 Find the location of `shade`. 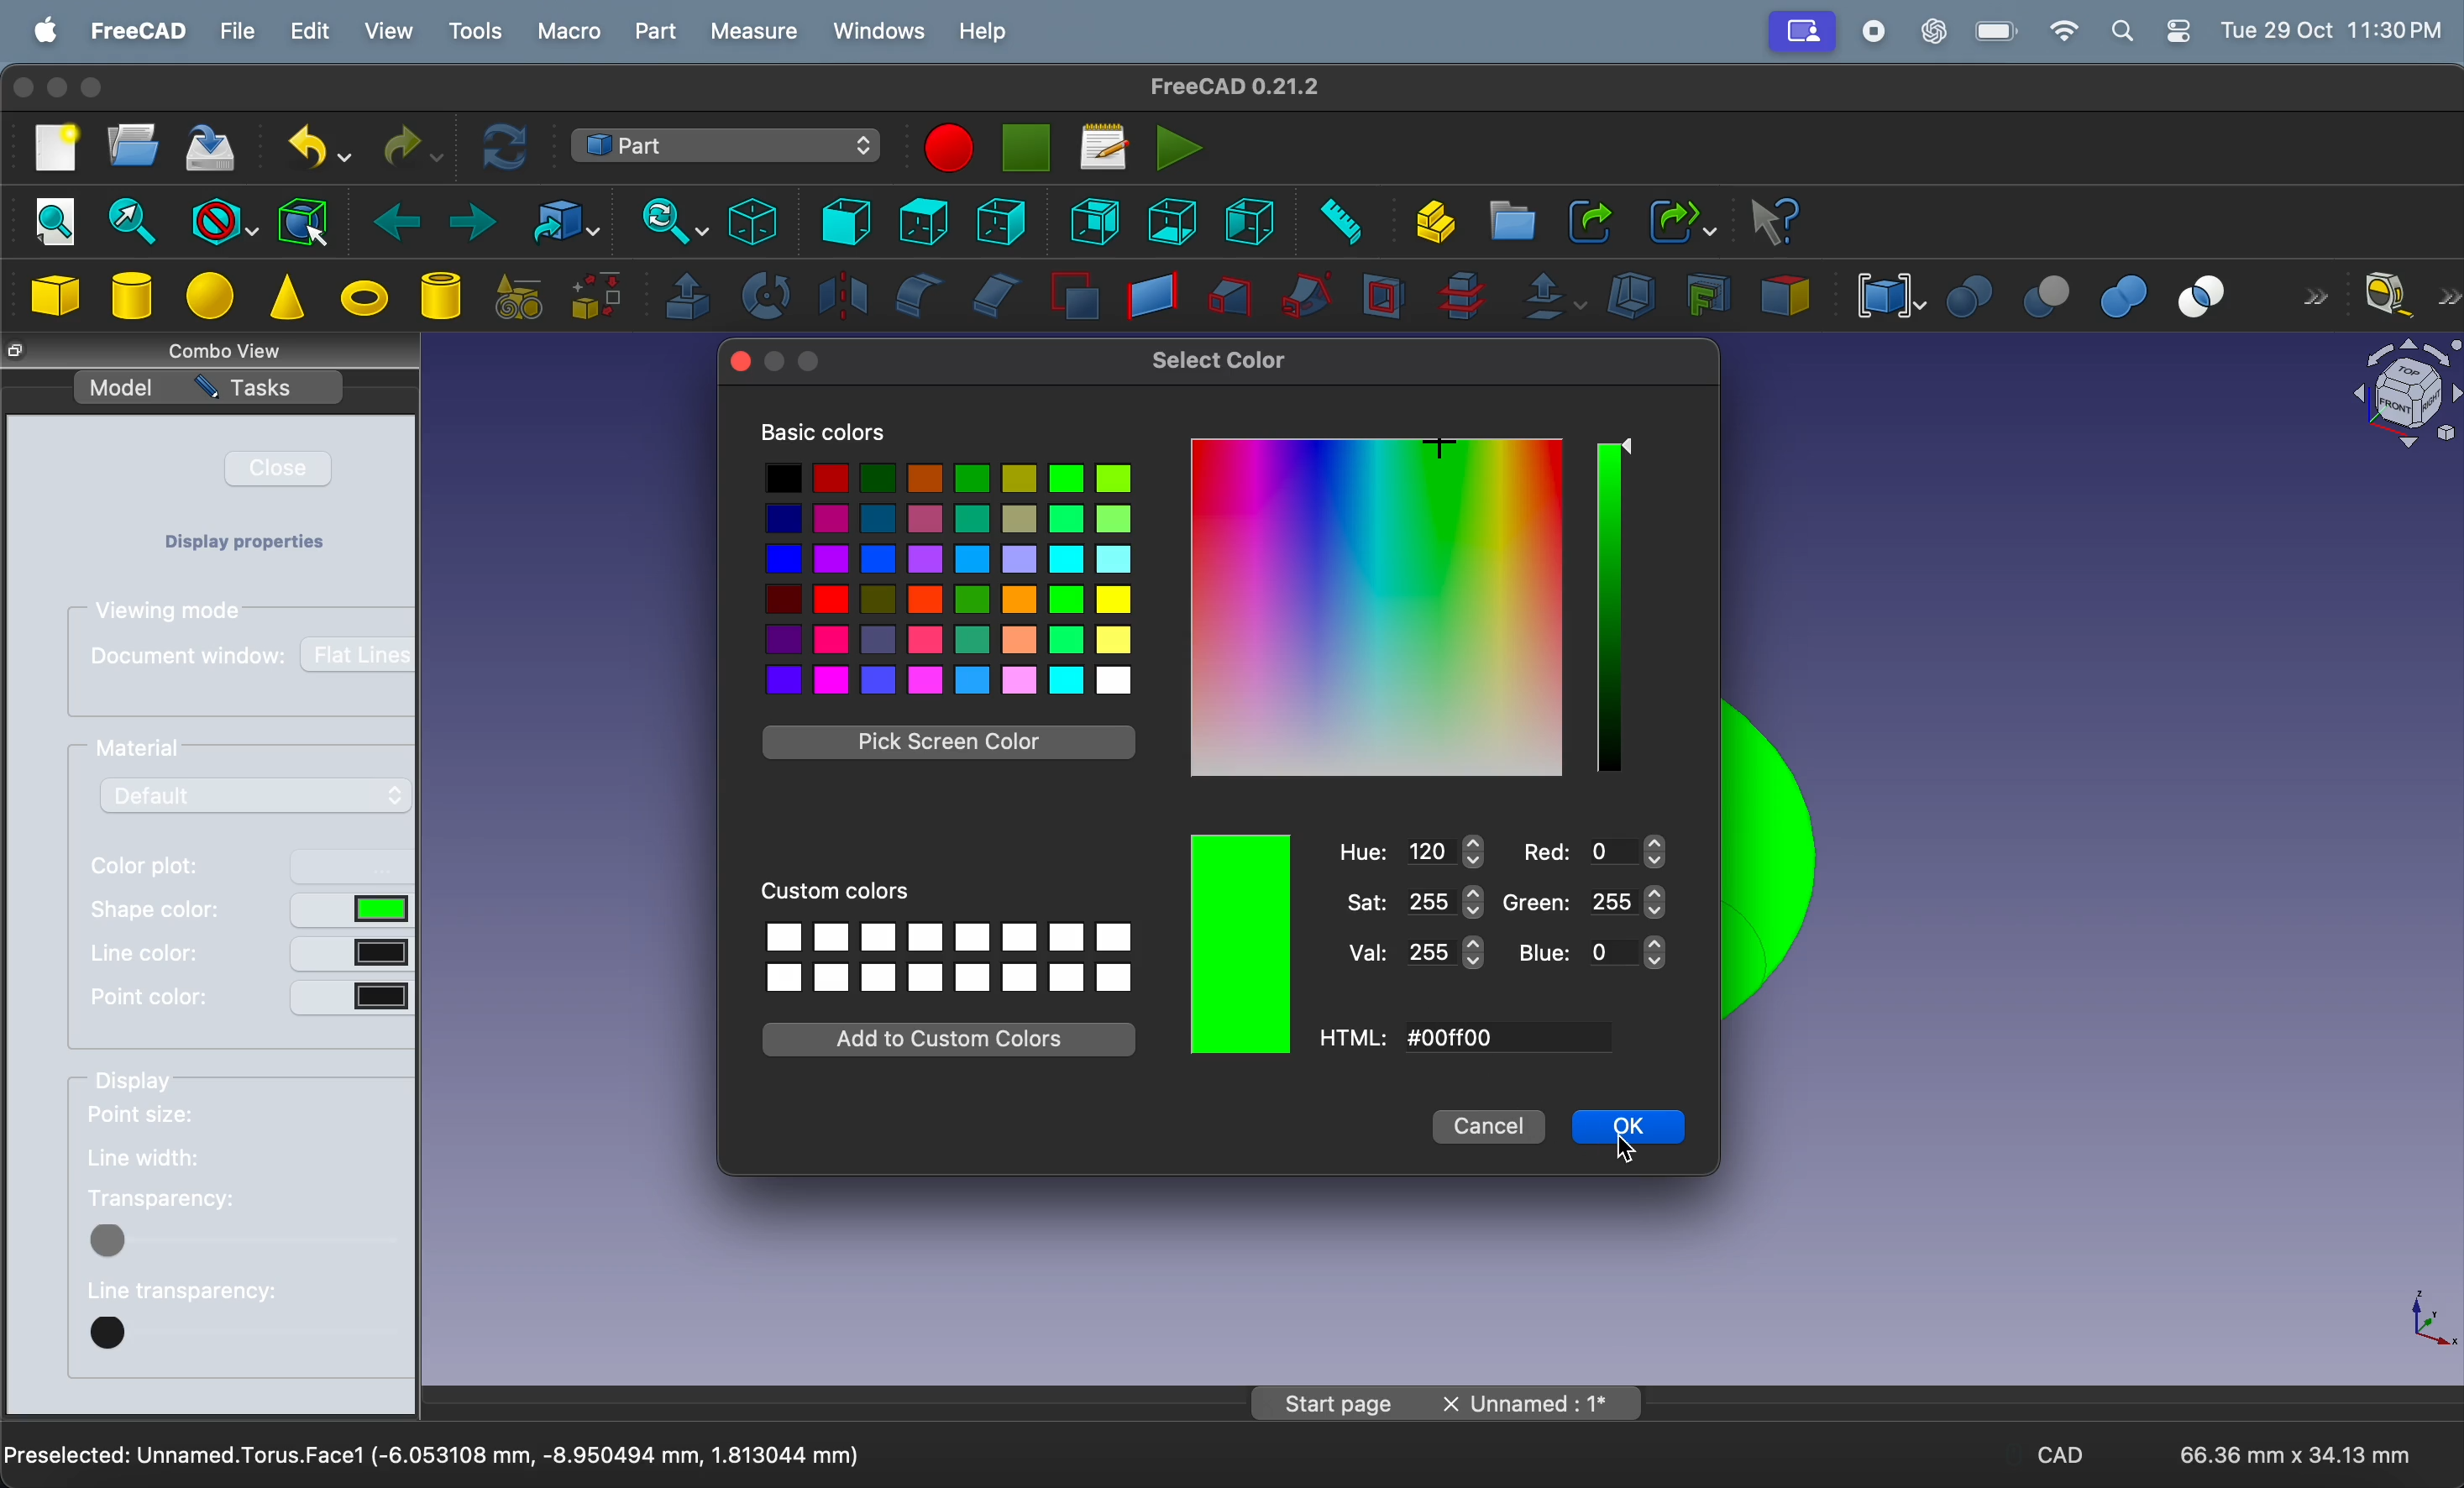

shade is located at coordinates (1604, 608).